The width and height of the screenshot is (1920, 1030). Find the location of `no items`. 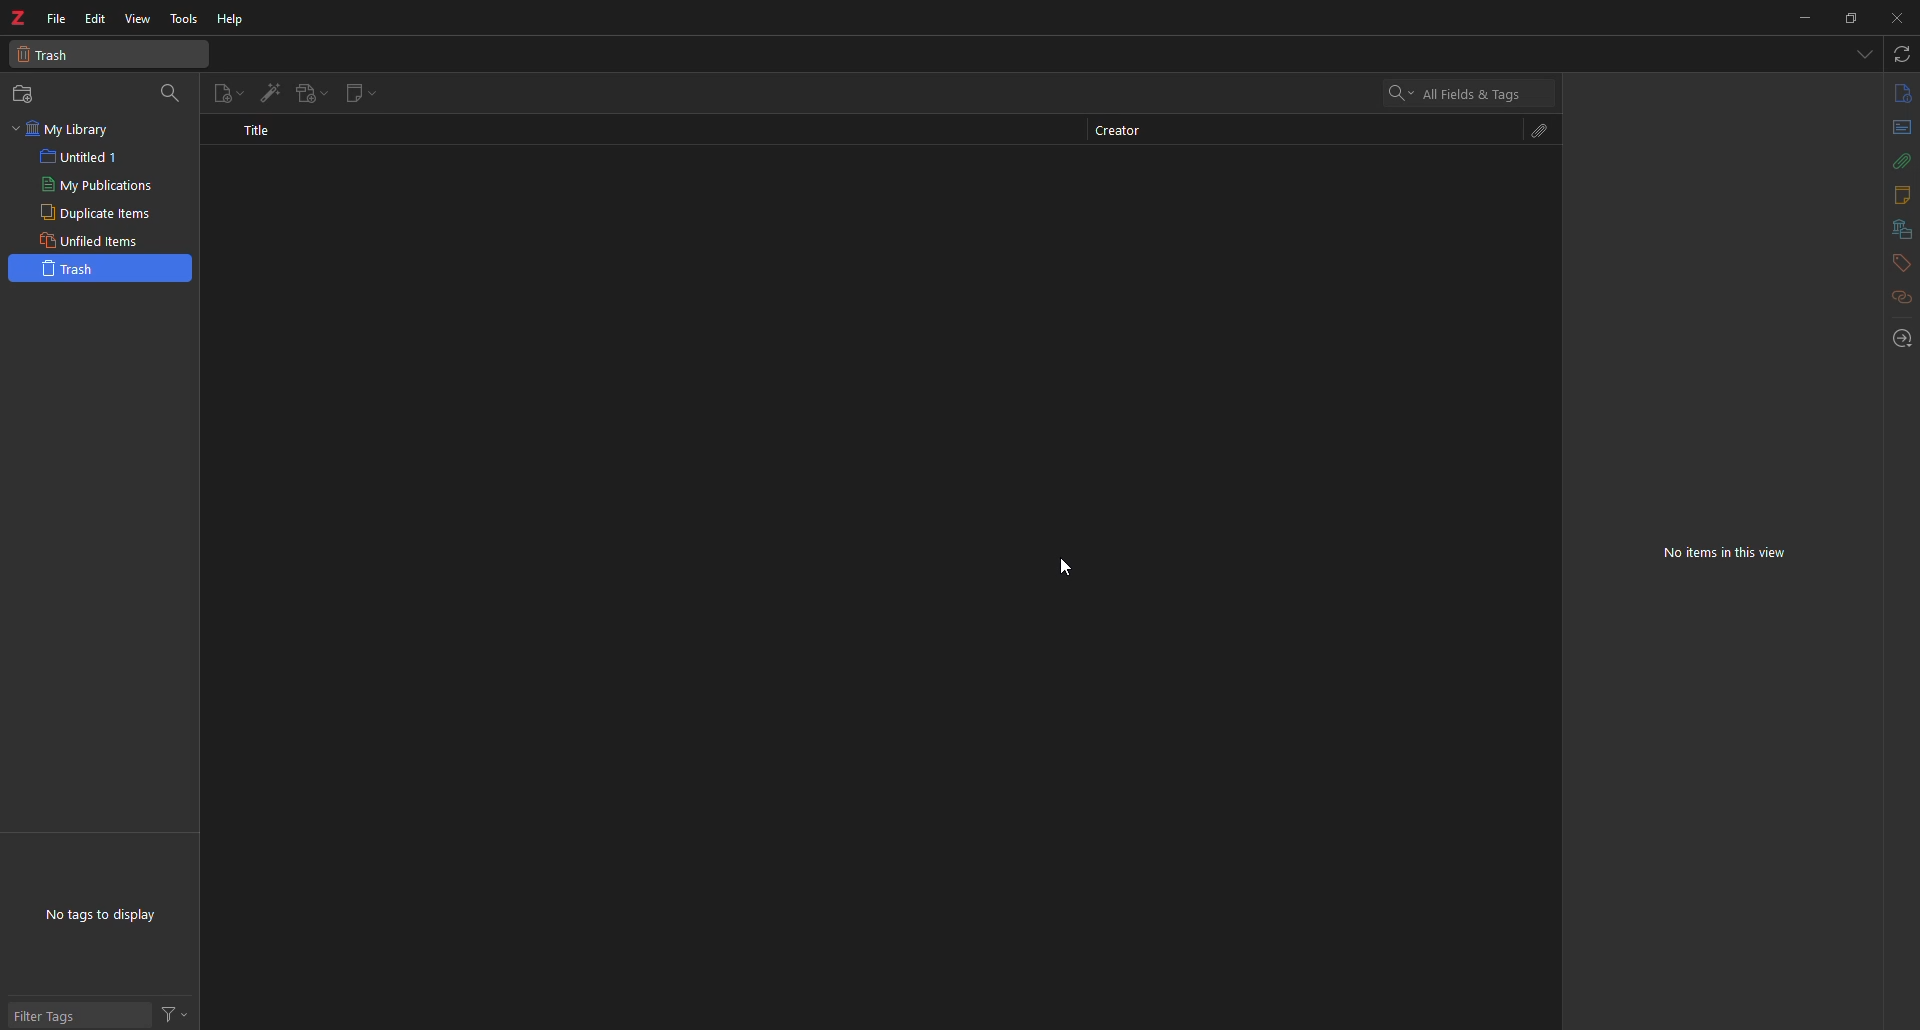

no items is located at coordinates (1723, 548).